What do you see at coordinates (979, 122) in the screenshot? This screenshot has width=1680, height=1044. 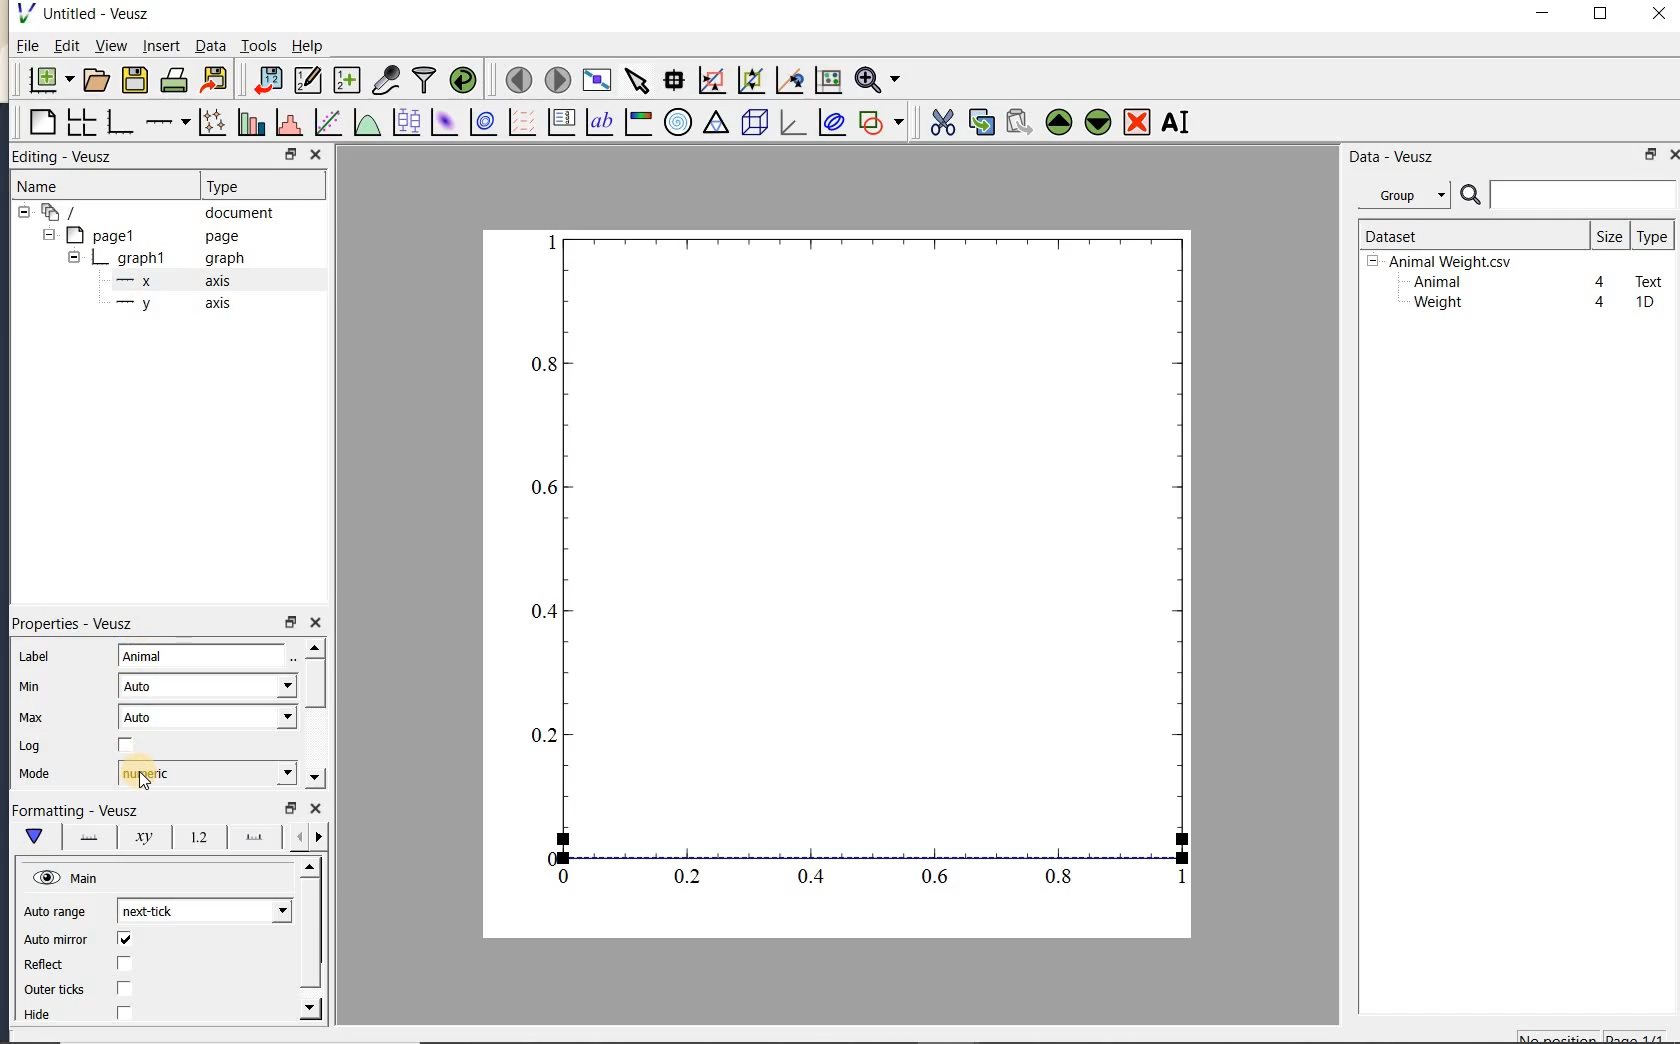 I see `copy the selected widget` at bounding box center [979, 122].